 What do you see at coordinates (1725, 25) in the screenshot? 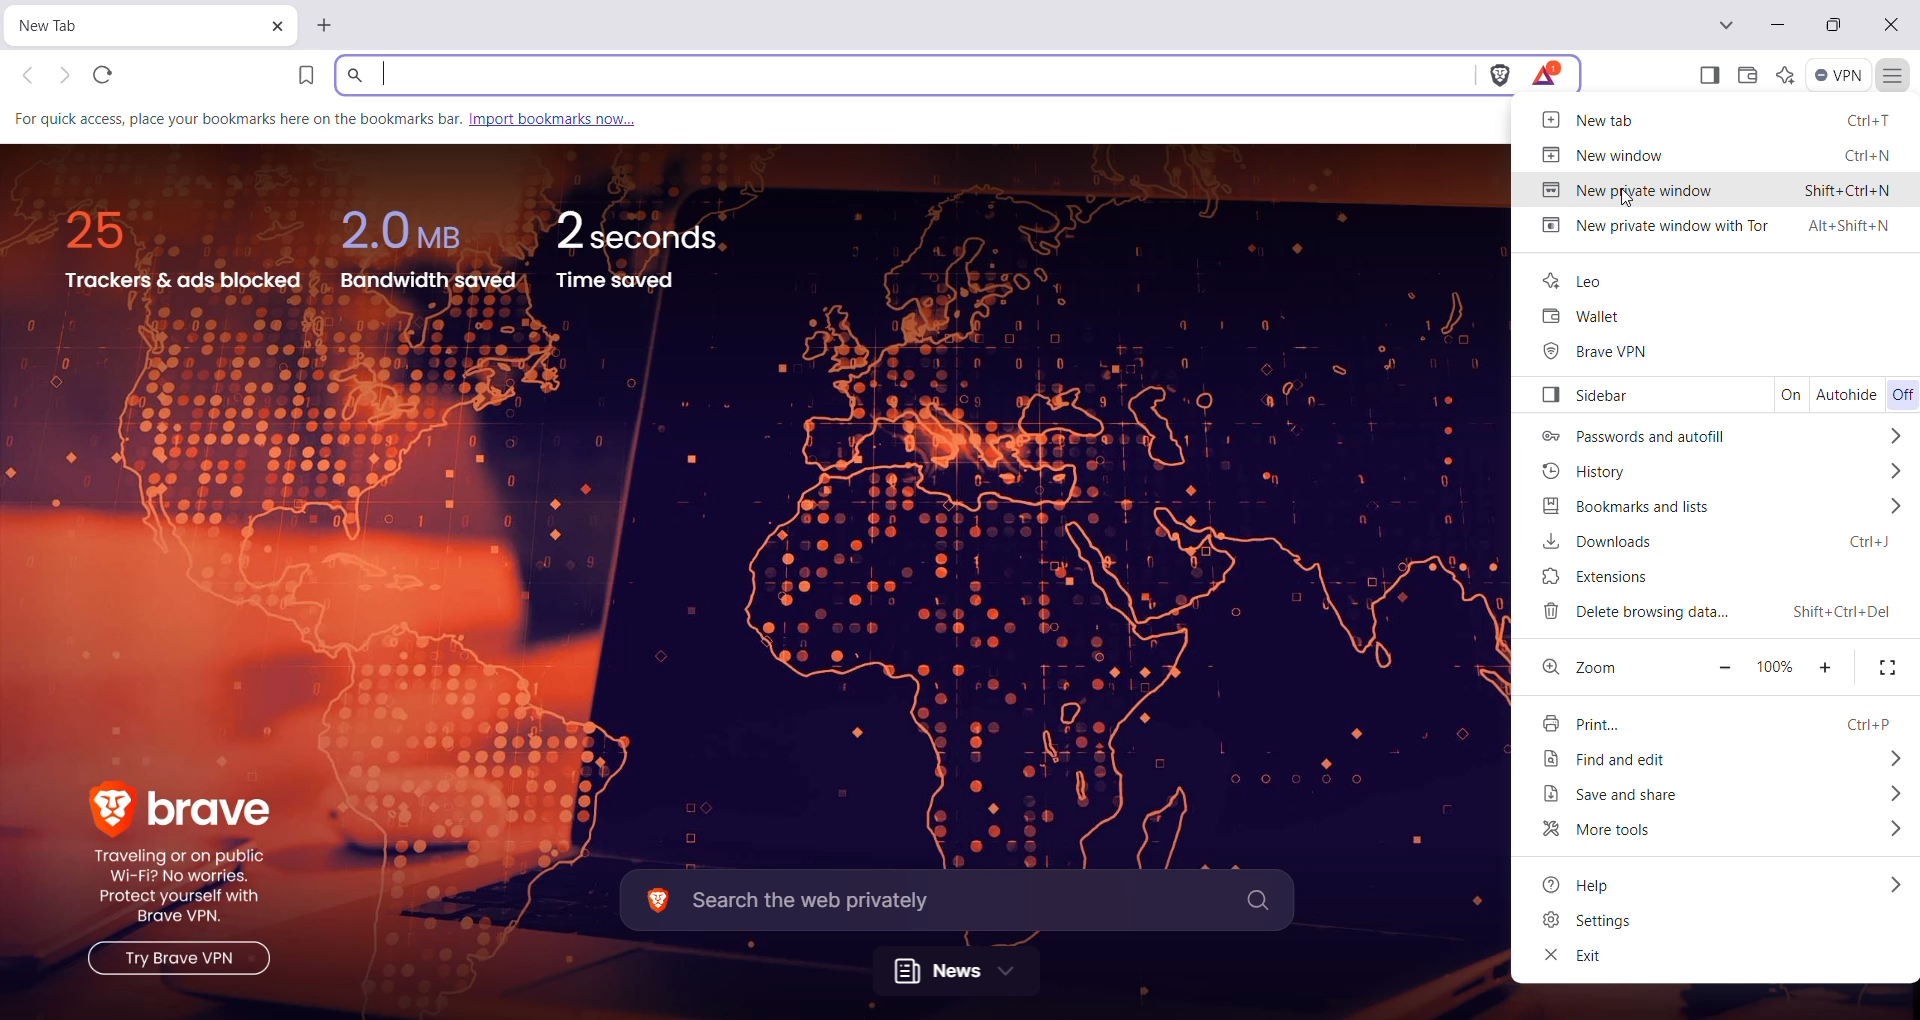
I see `Search Tabs` at bounding box center [1725, 25].